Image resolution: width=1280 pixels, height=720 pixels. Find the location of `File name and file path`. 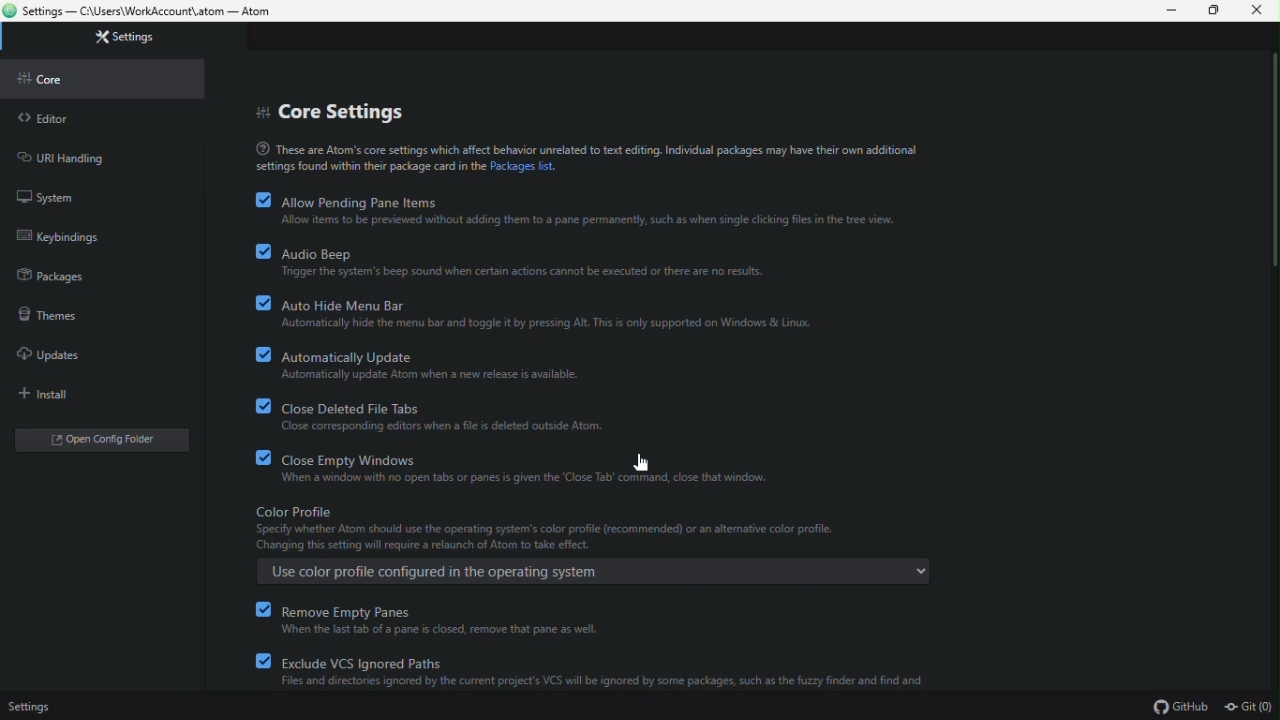

File name and file path is located at coordinates (142, 12).